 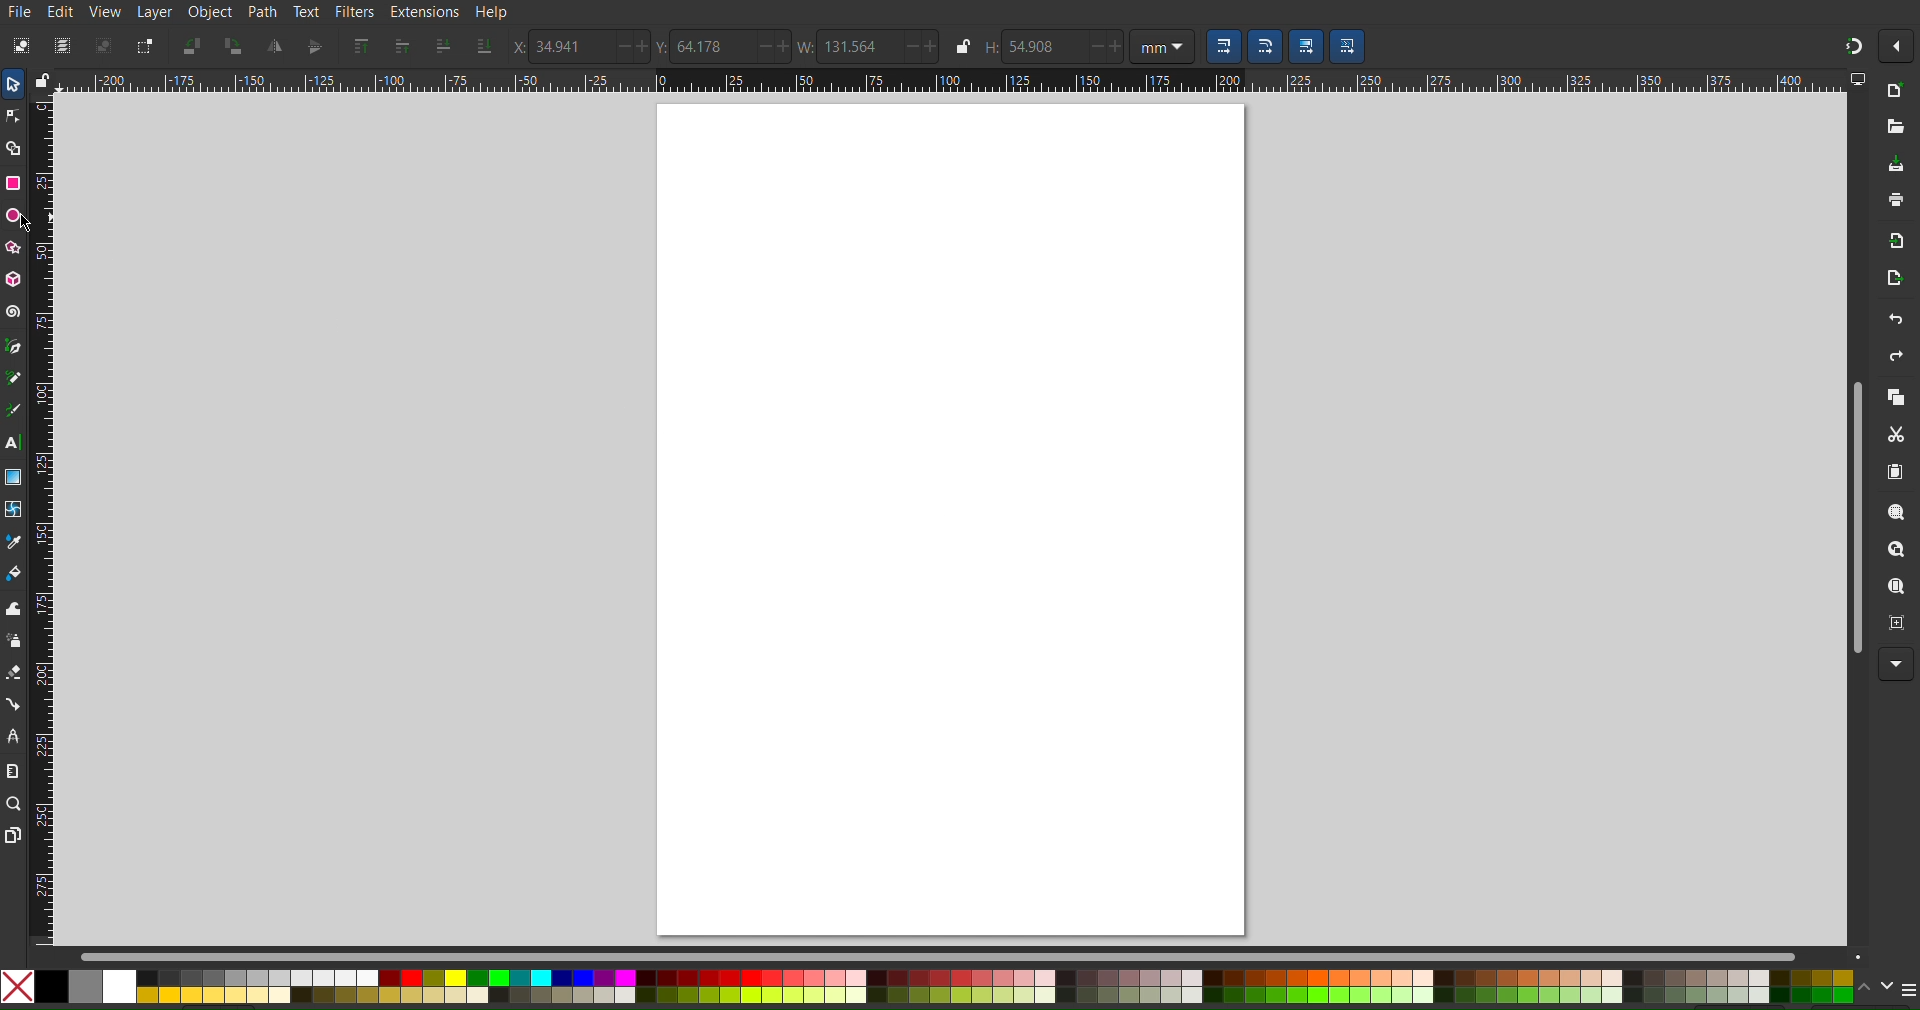 What do you see at coordinates (14, 510) in the screenshot?
I see `Mesh Tool` at bounding box center [14, 510].